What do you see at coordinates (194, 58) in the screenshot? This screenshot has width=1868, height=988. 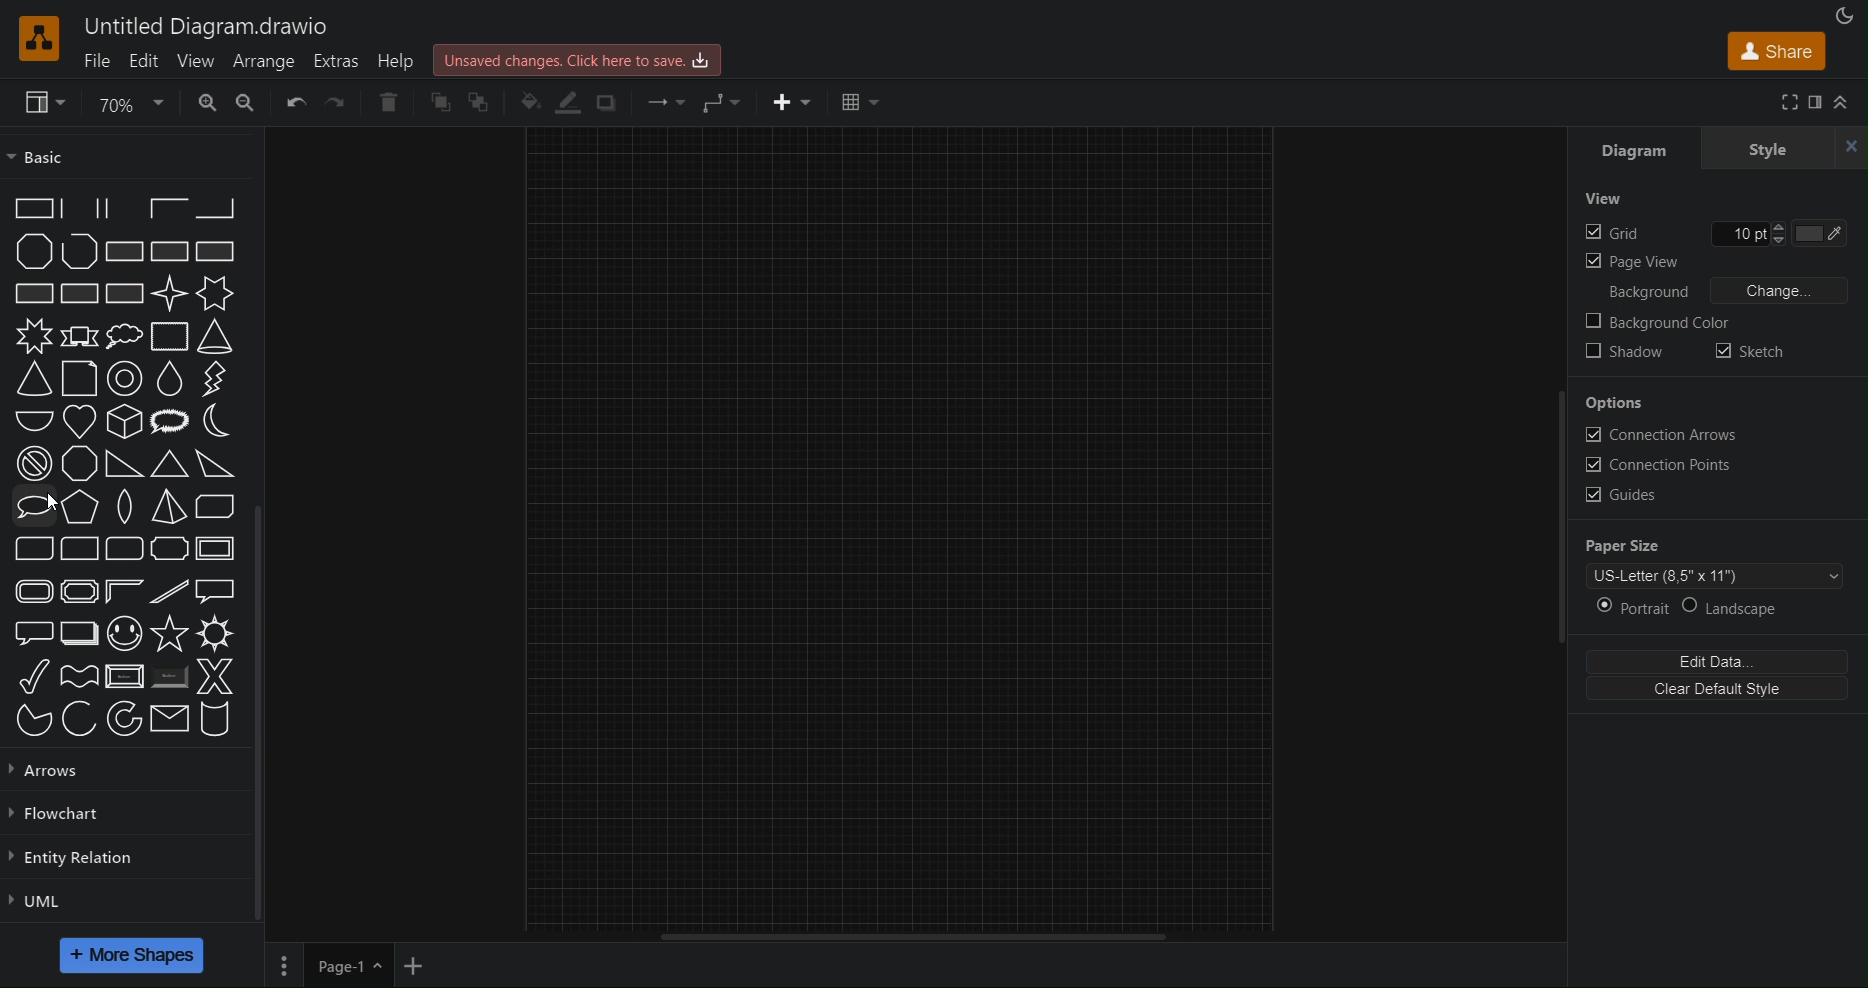 I see `View` at bounding box center [194, 58].